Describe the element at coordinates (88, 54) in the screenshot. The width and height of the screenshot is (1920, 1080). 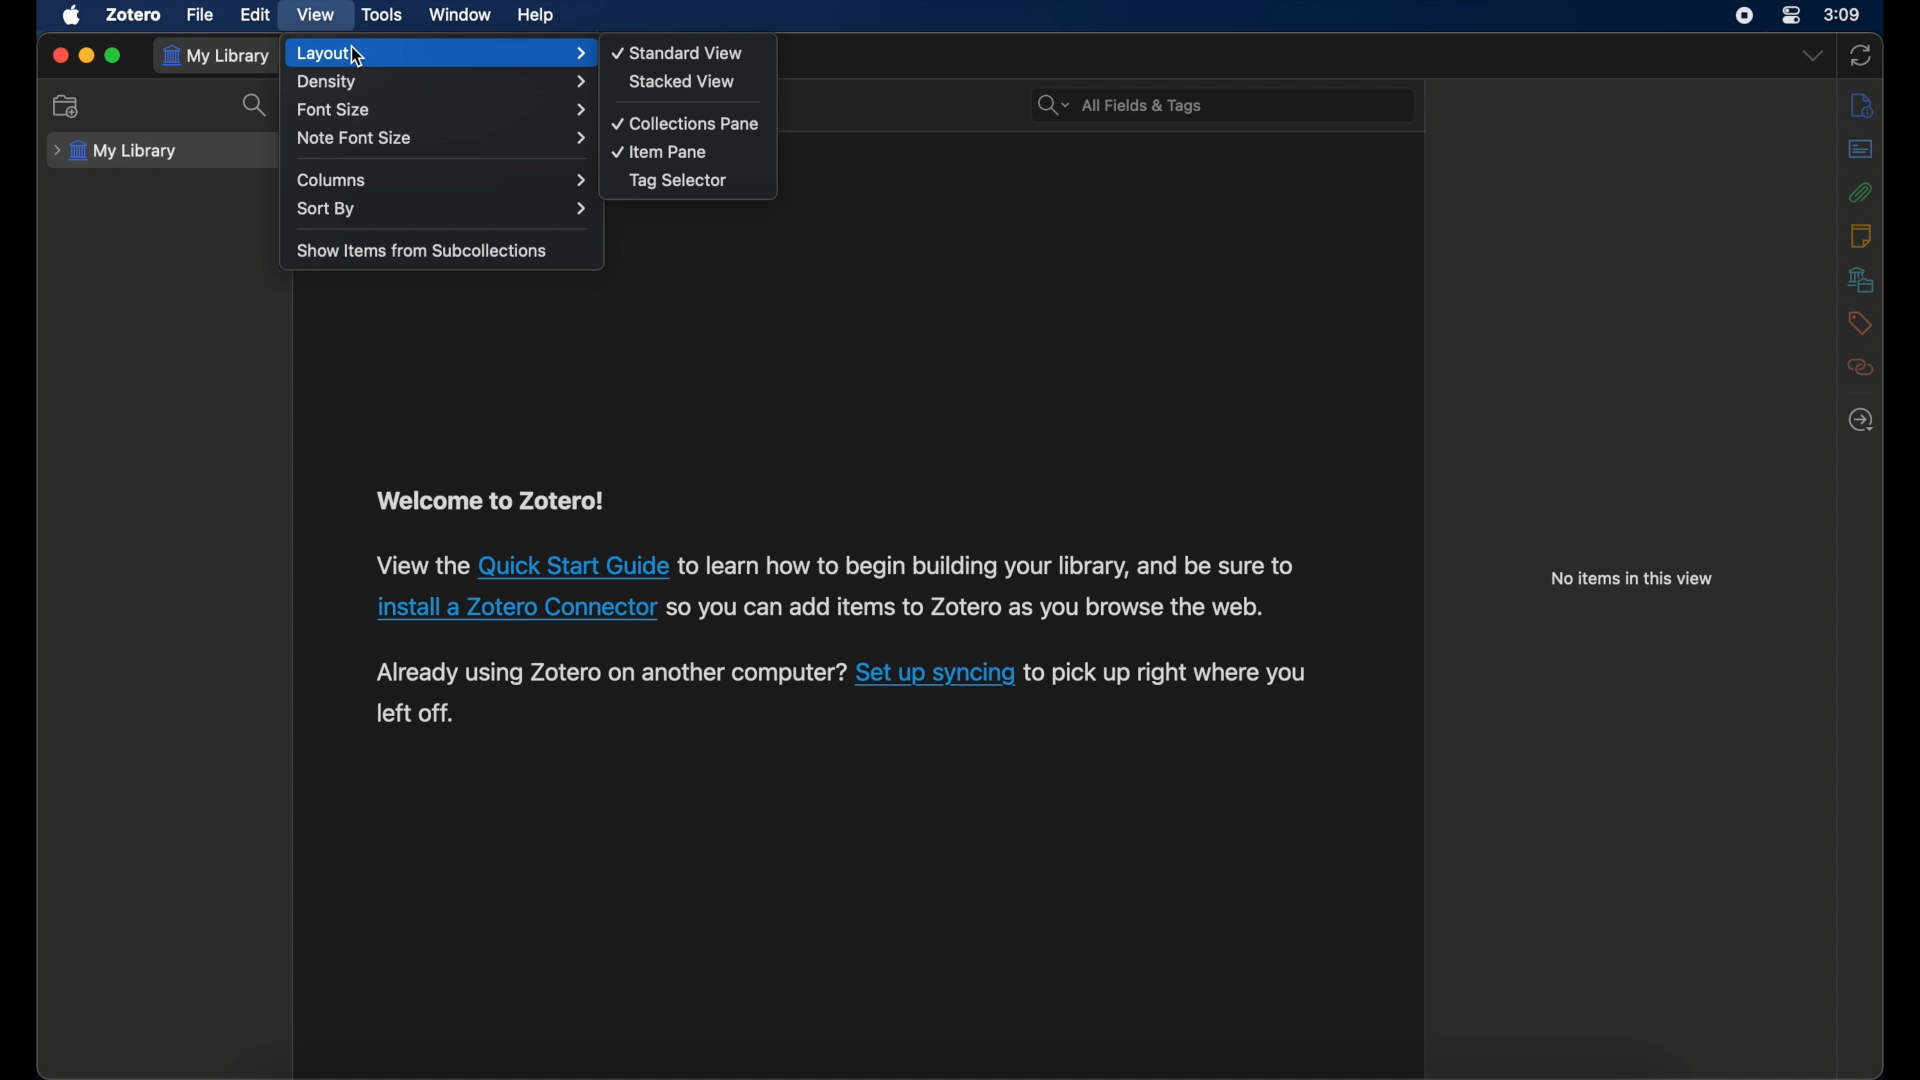
I see `minimize` at that location.